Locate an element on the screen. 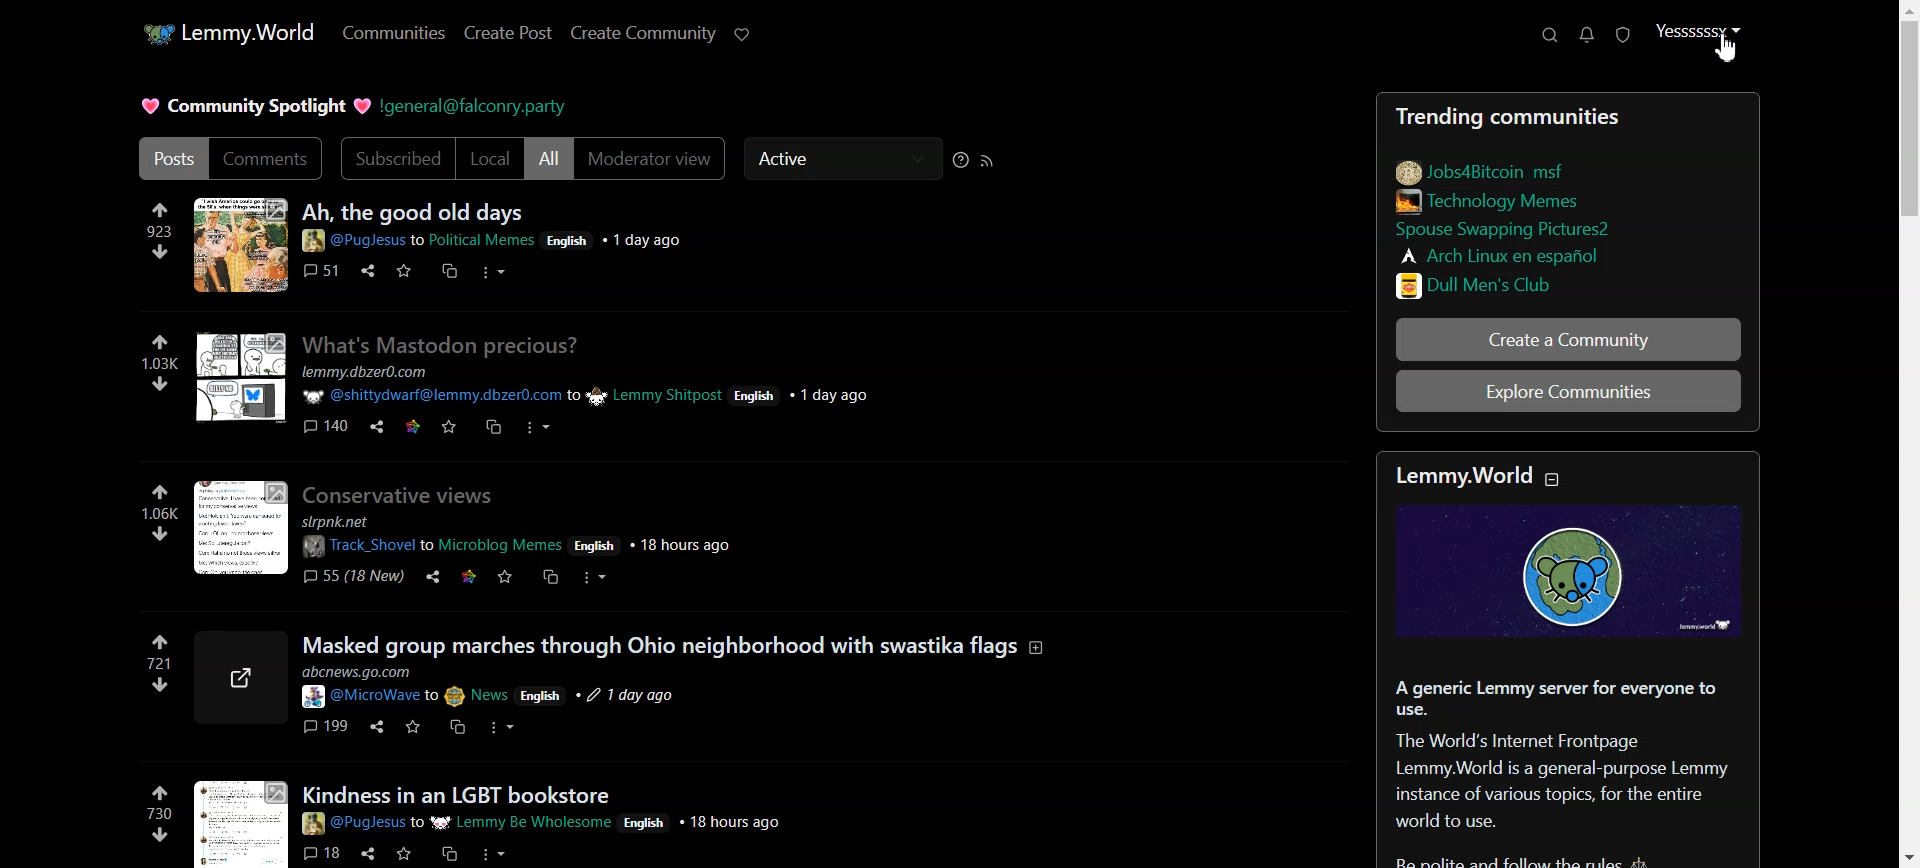 The height and width of the screenshot is (868, 1920). Moderator View is located at coordinates (652, 161).